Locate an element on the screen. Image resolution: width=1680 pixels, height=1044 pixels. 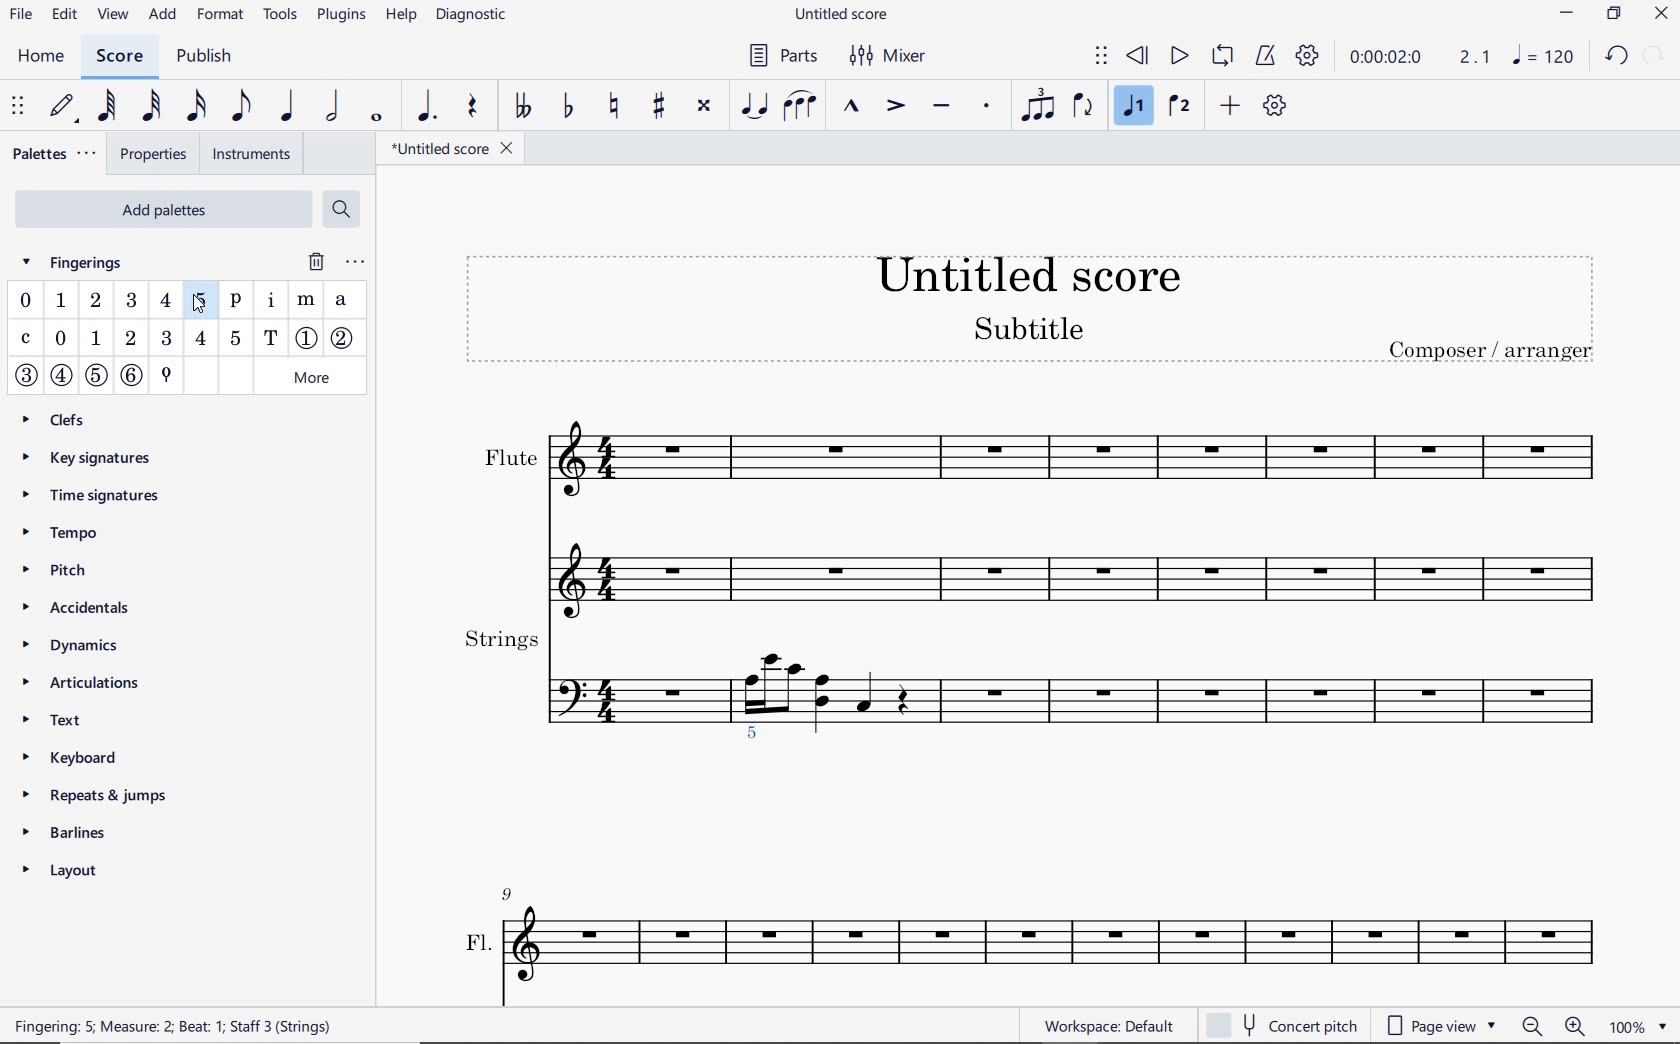
file name is located at coordinates (841, 16).